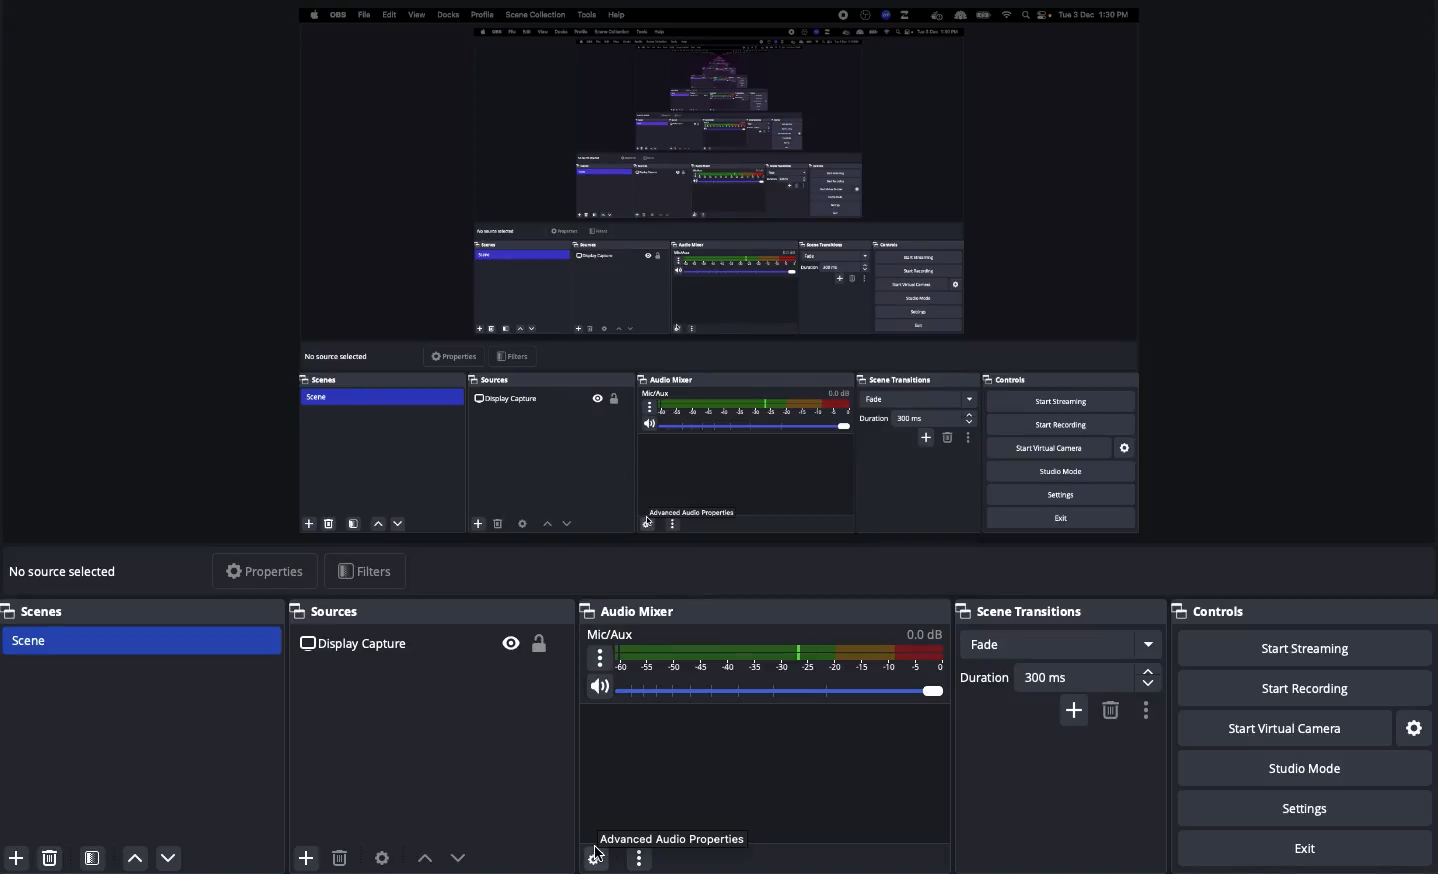 This screenshot has width=1438, height=874. Describe the element at coordinates (92, 855) in the screenshot. I see `Scene filters` at that location.